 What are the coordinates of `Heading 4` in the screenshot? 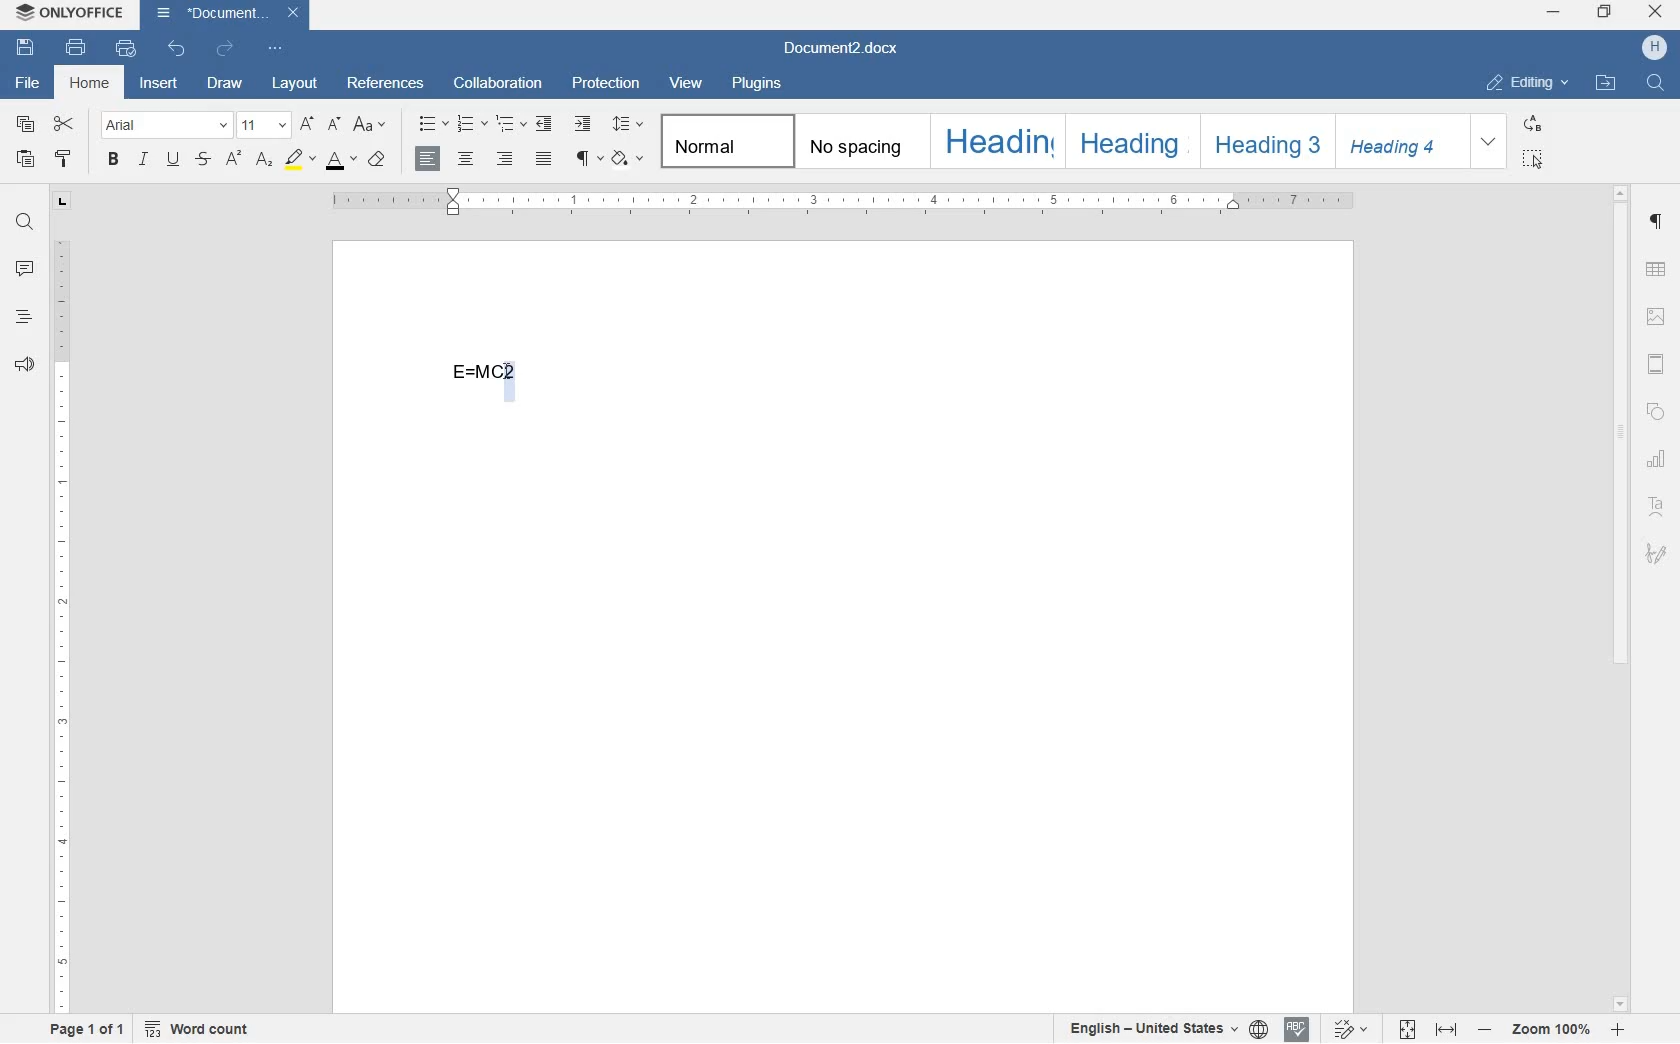 It's located at (1393, 142).